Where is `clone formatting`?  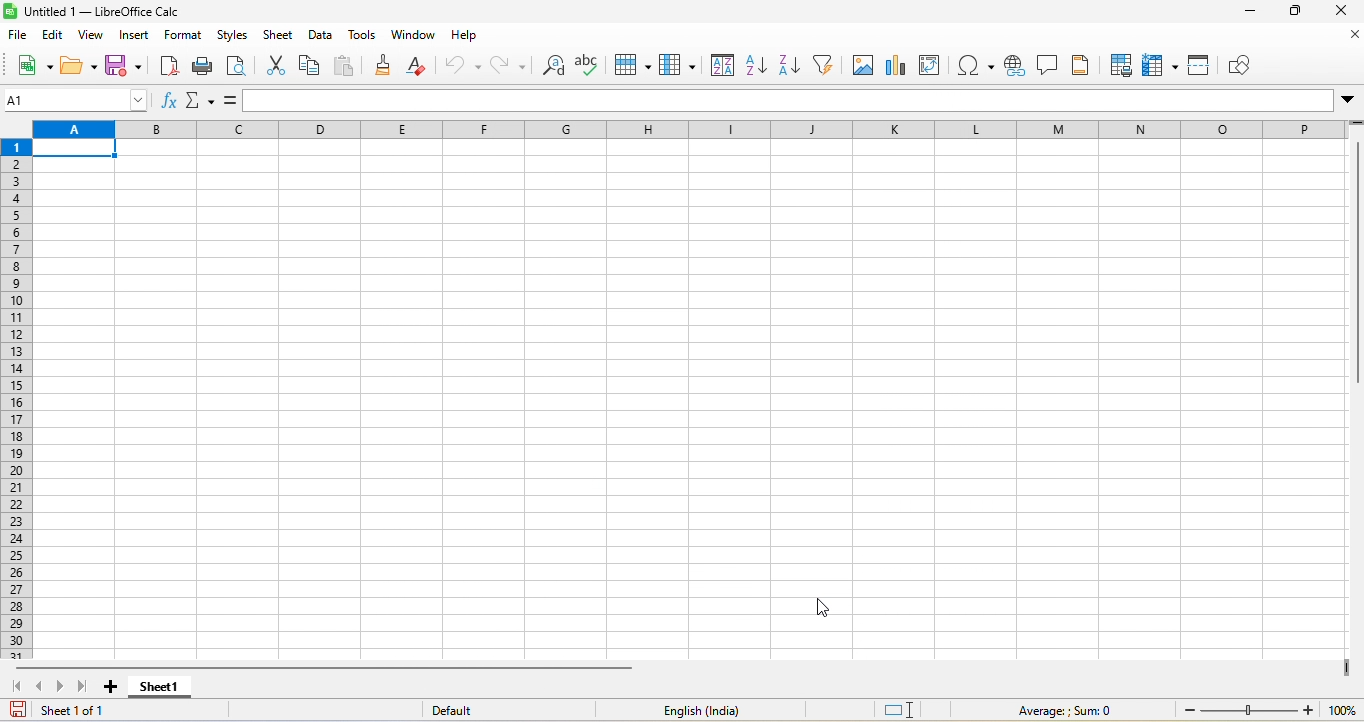 clone formatting is located at coordinates (386, 68).